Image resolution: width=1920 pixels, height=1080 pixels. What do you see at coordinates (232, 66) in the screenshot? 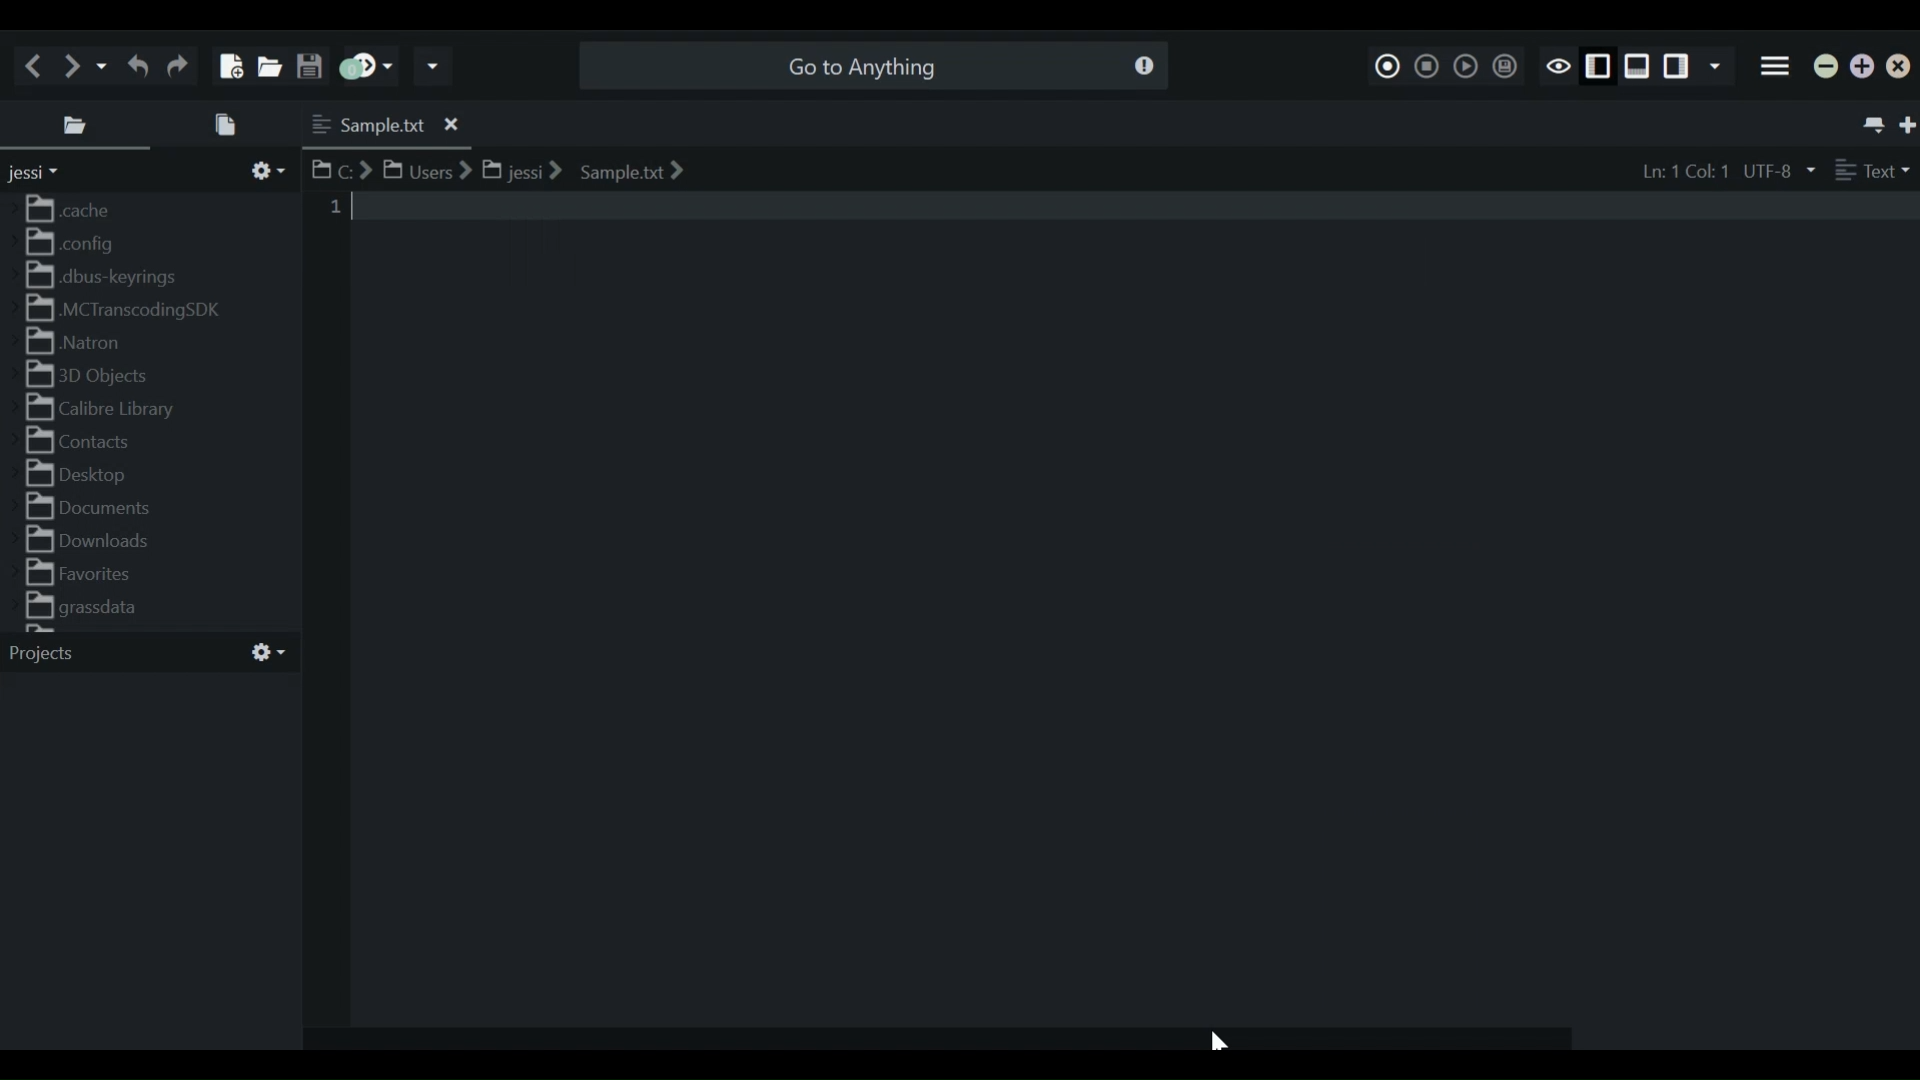
I see `New File` at bounding box center [232, 66].